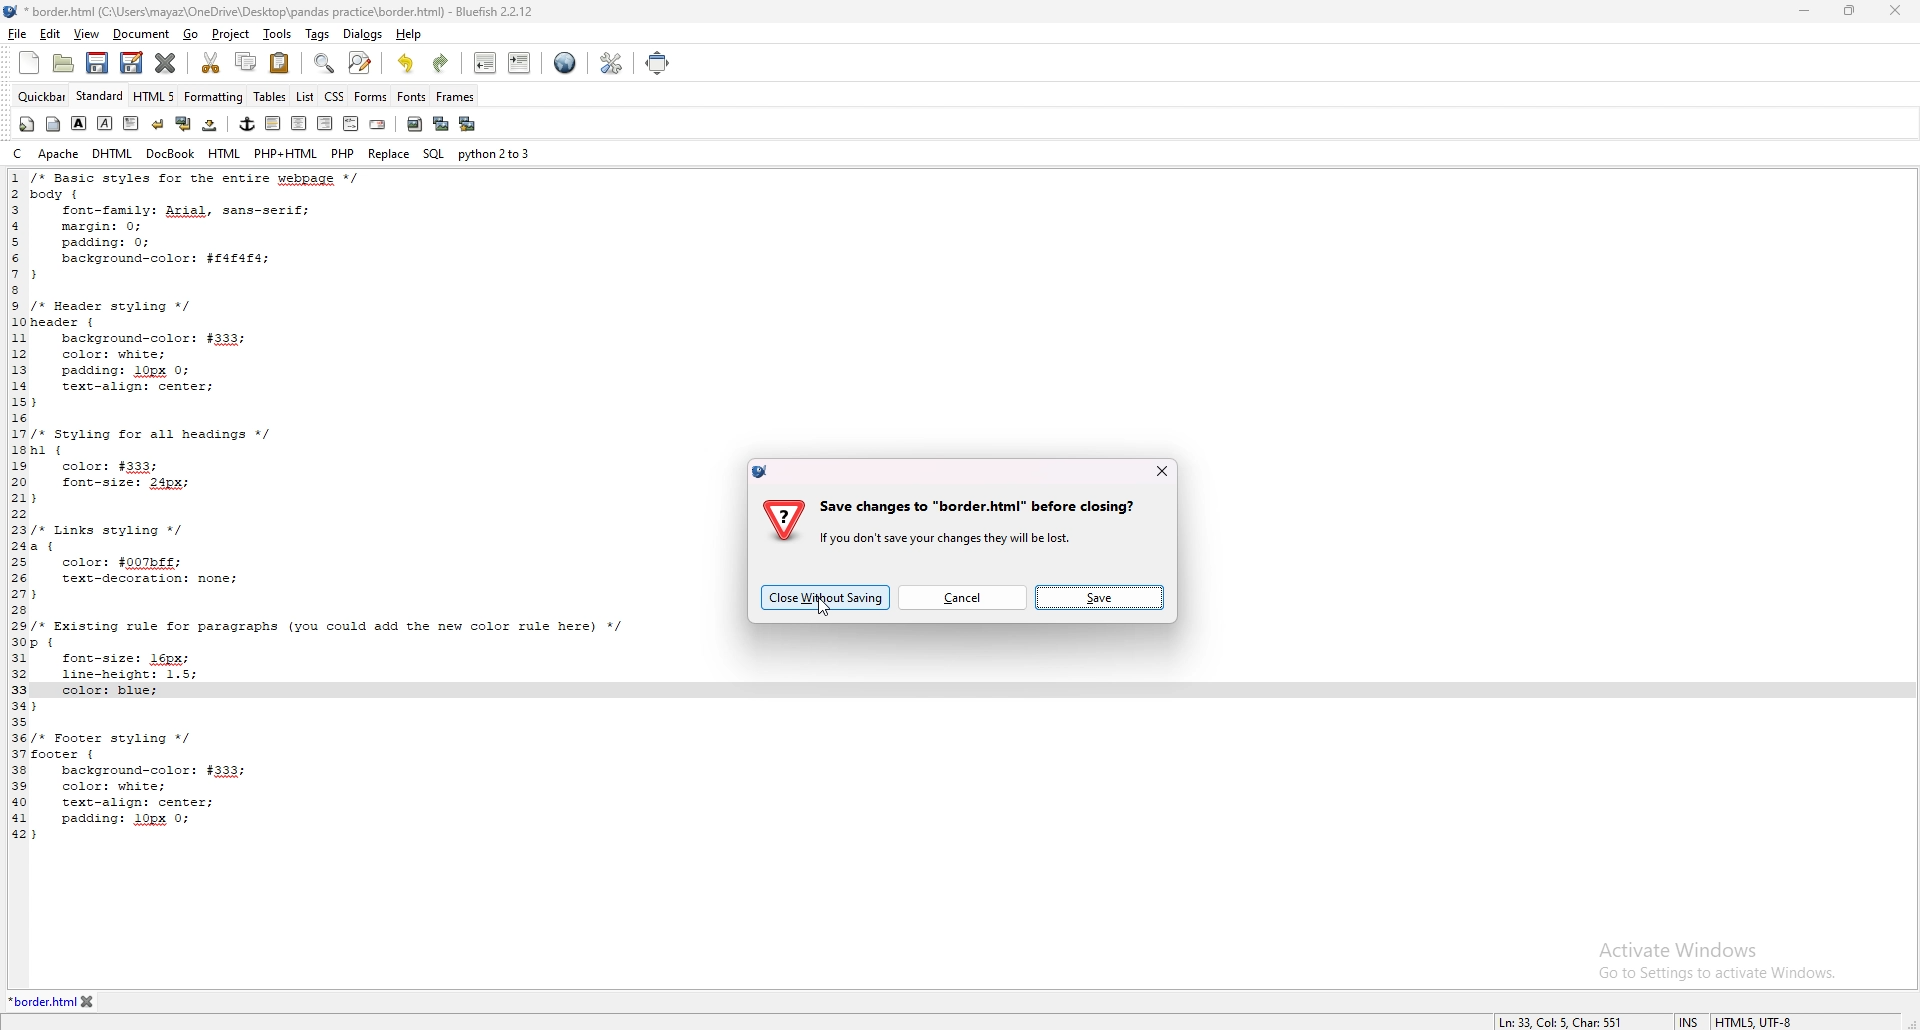 The height and width of the screenshot is (1030, 1920). Describe the element at coordinates (41, 1001) in the screenshot. I see `tab` at that location.